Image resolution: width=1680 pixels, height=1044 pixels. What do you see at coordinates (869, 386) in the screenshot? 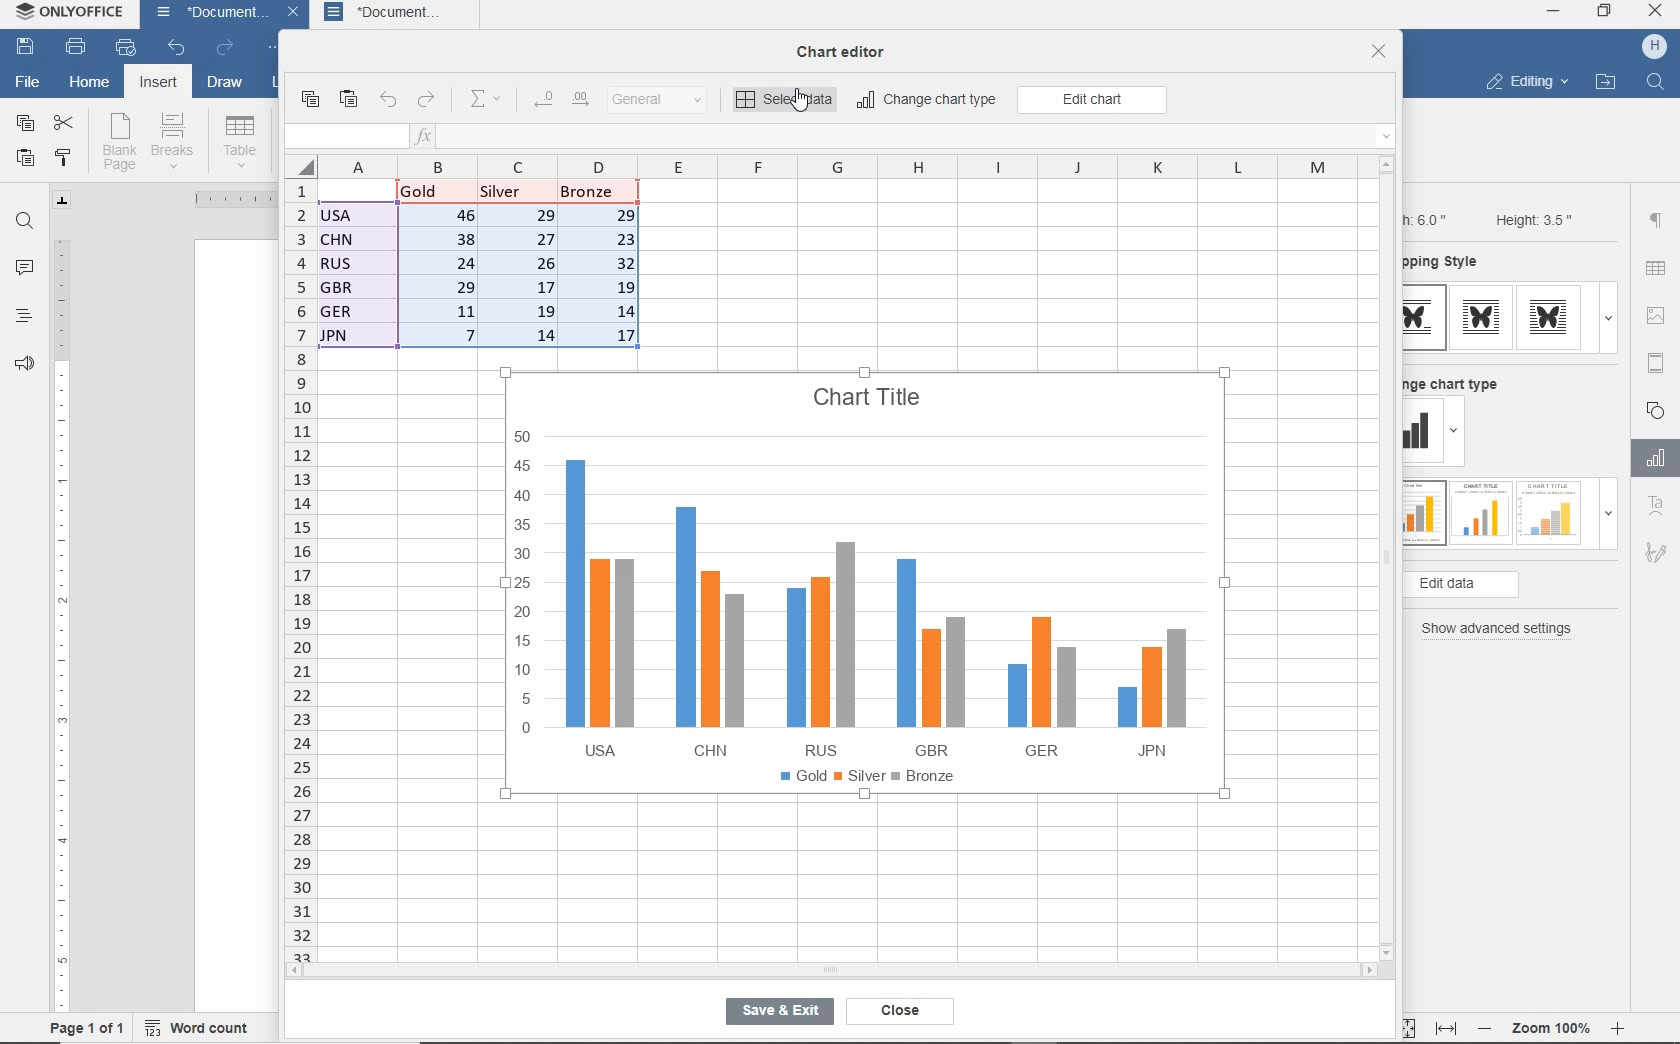
I see `Chart Title` at bounding box center [869, 386].